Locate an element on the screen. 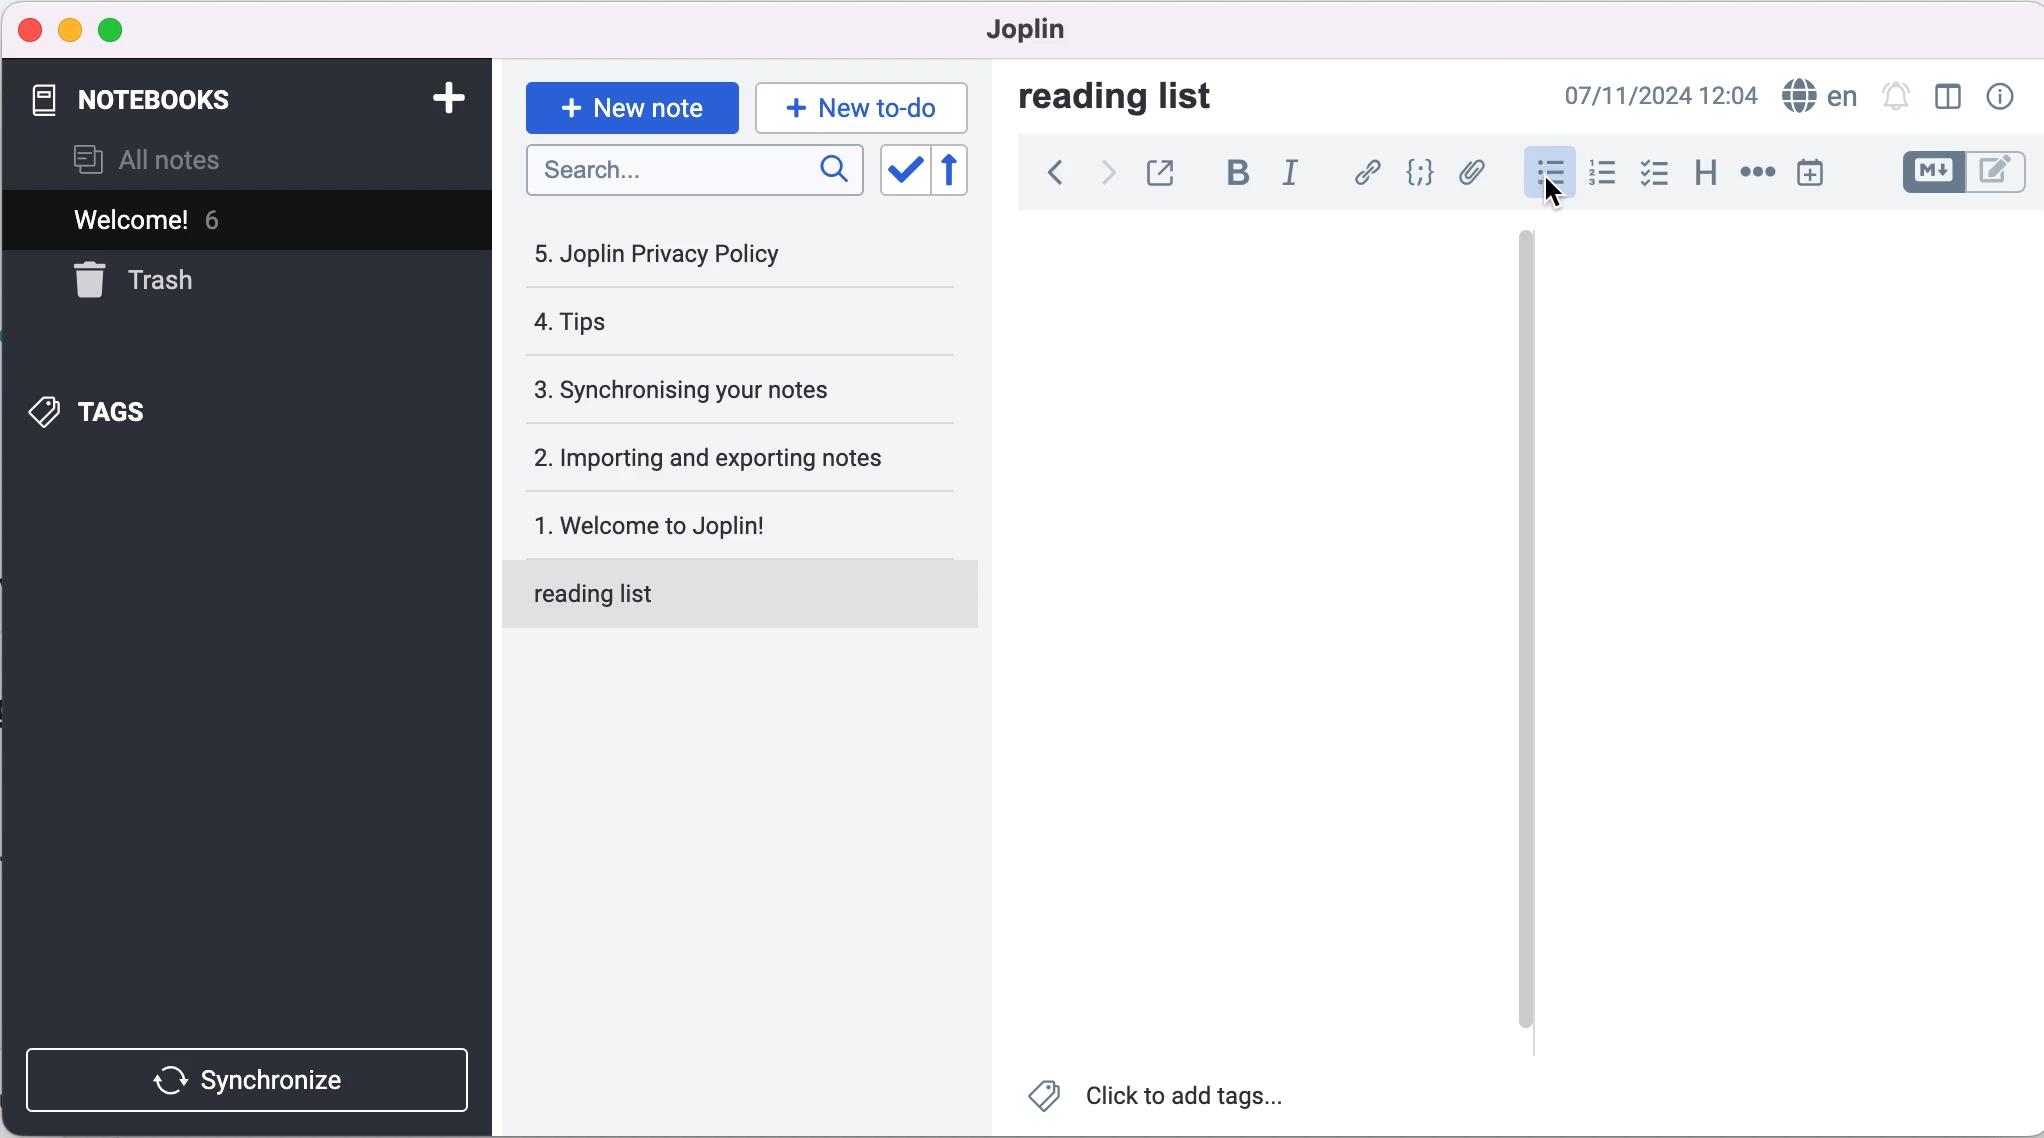 The height and width of the screenshot is (1138, 2044). numbered list is located at coordinates (1603, 176).